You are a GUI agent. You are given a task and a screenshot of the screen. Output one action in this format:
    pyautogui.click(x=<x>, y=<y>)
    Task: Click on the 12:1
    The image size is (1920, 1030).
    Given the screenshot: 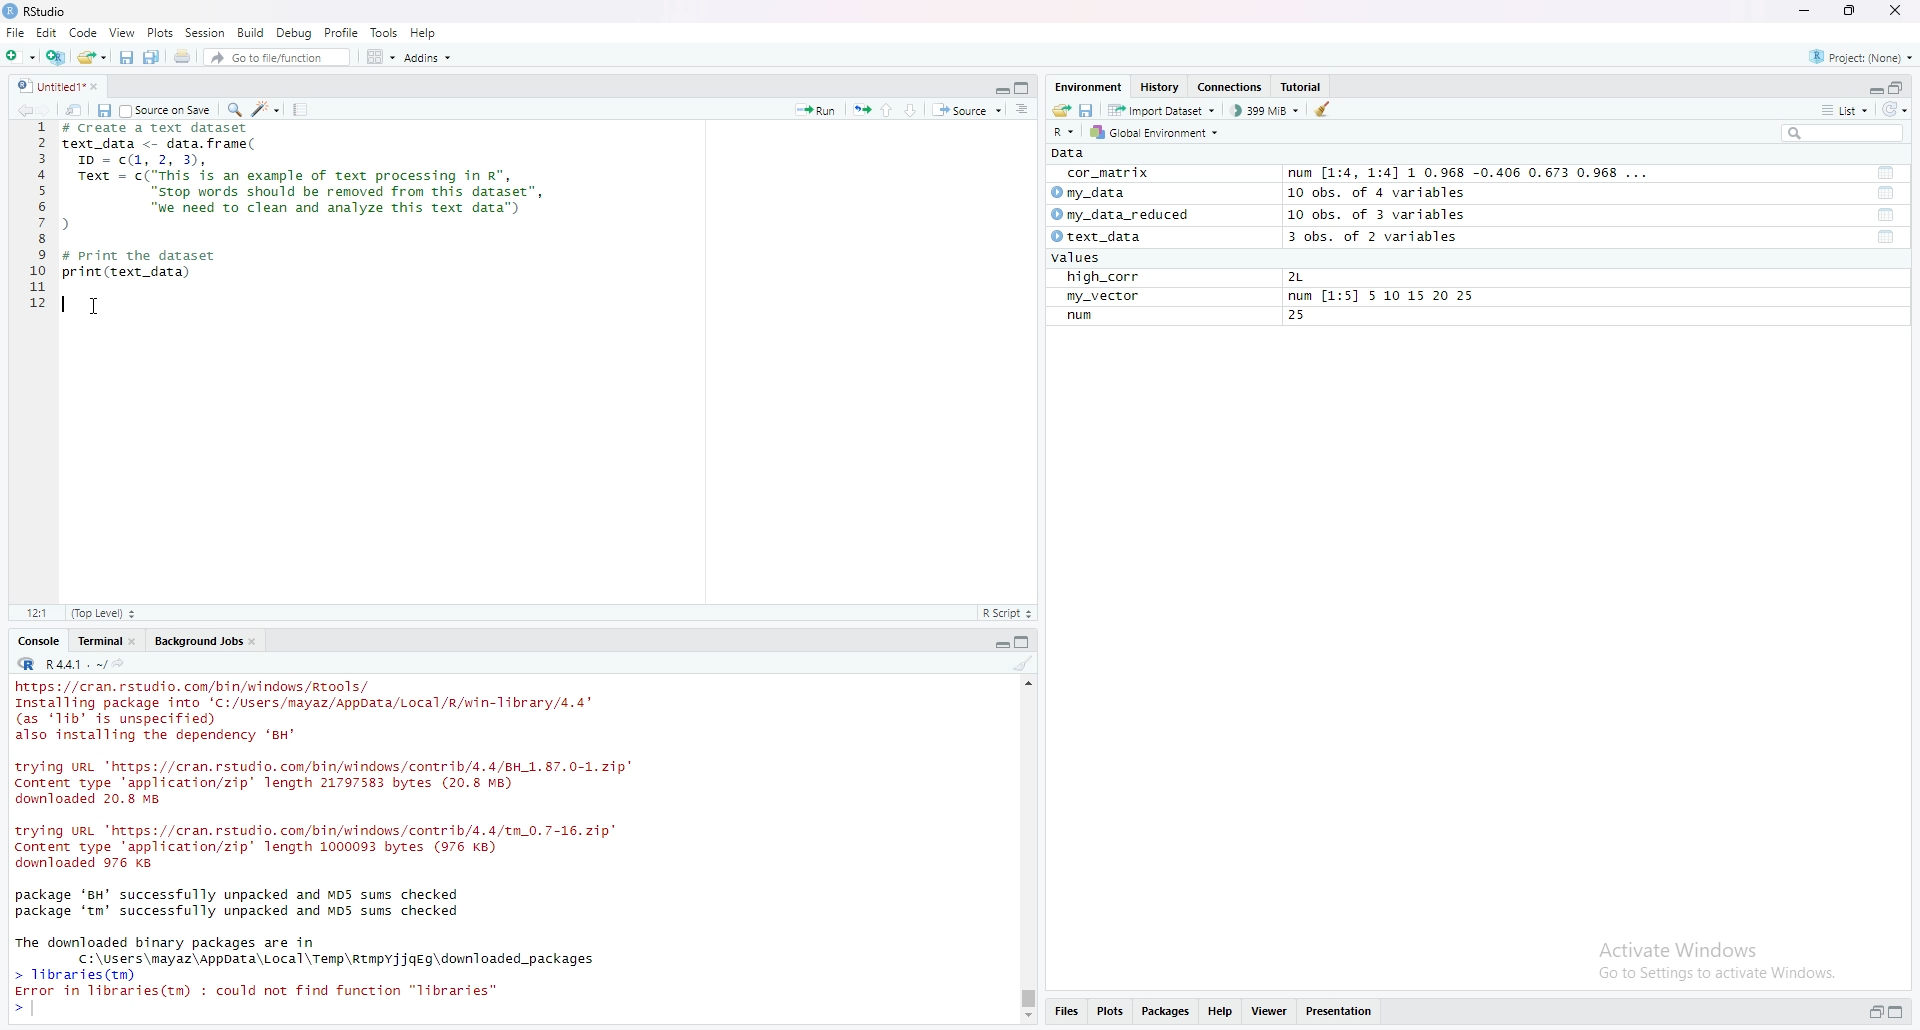 What is the action you would take?
    pyautogui.click(x=38, y=613)
    